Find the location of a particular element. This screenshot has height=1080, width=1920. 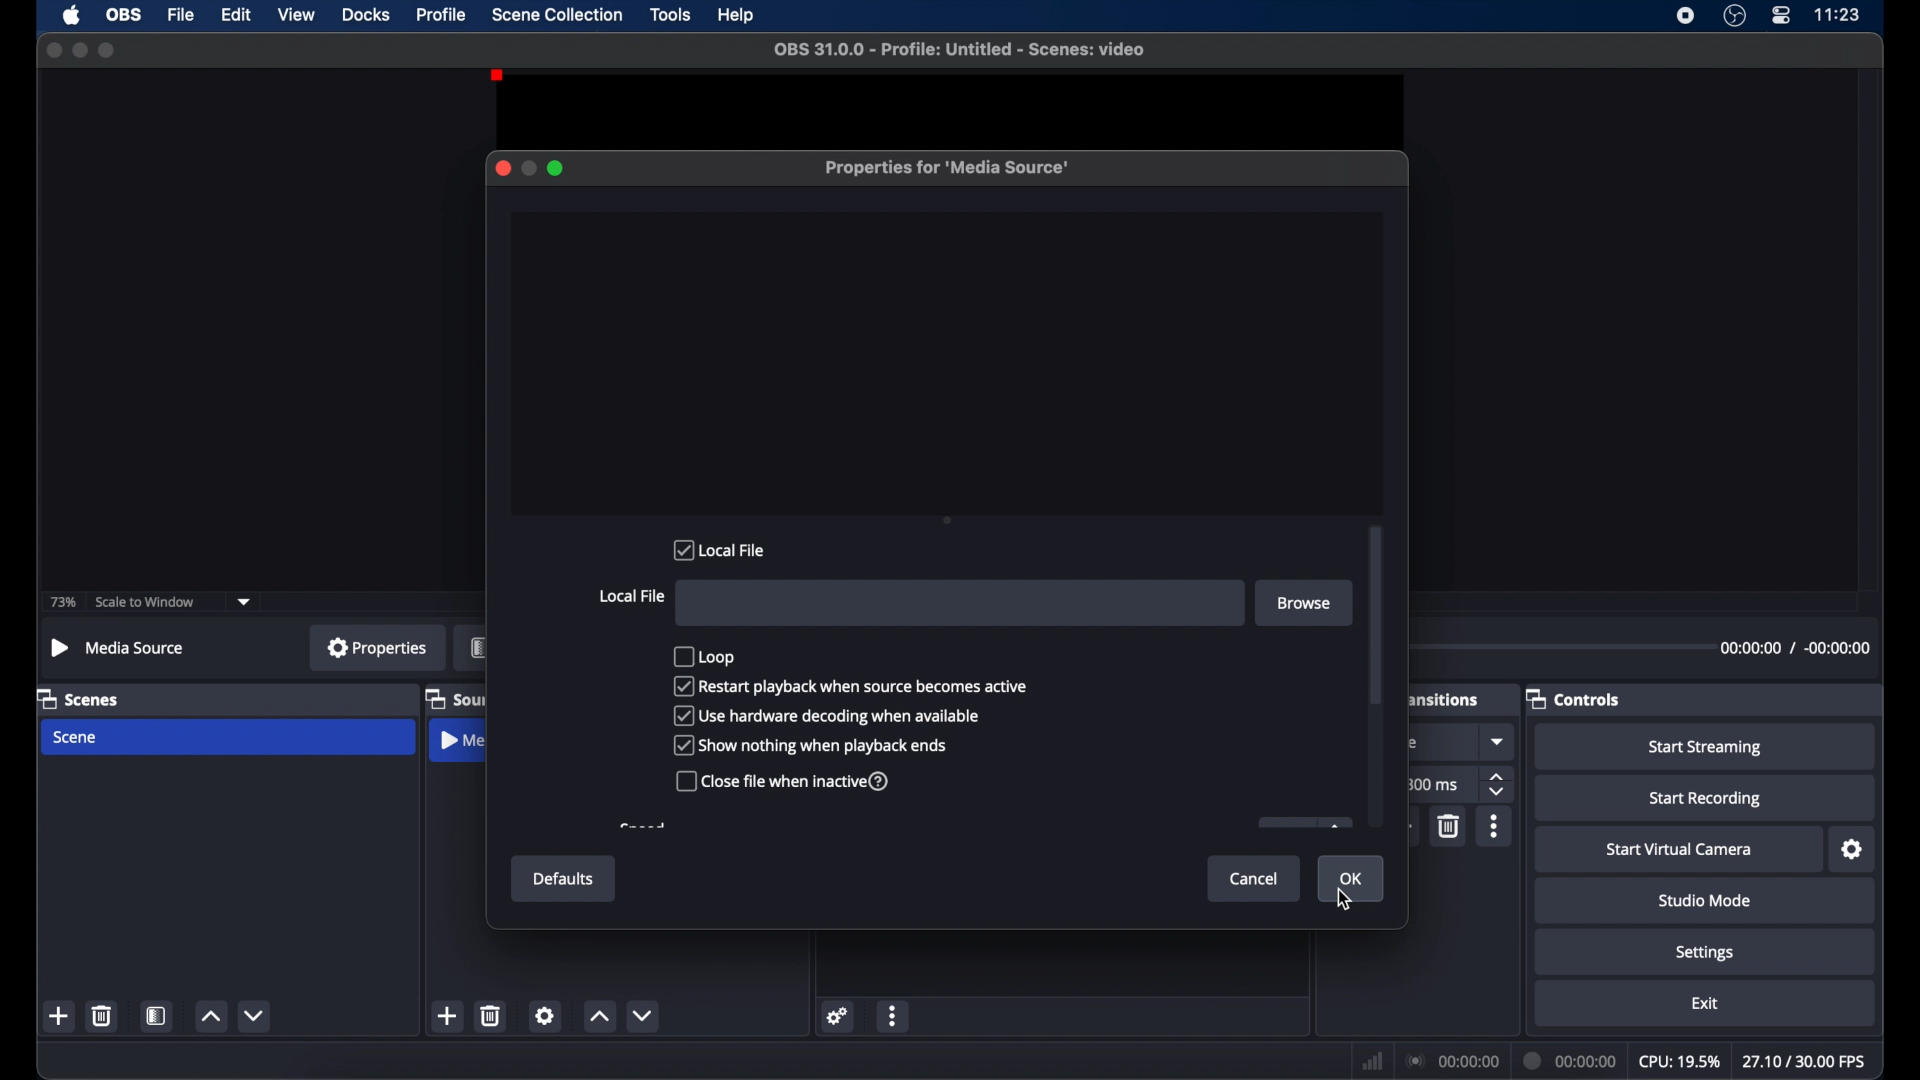

start streaming is located at coordinates (1708, 748).